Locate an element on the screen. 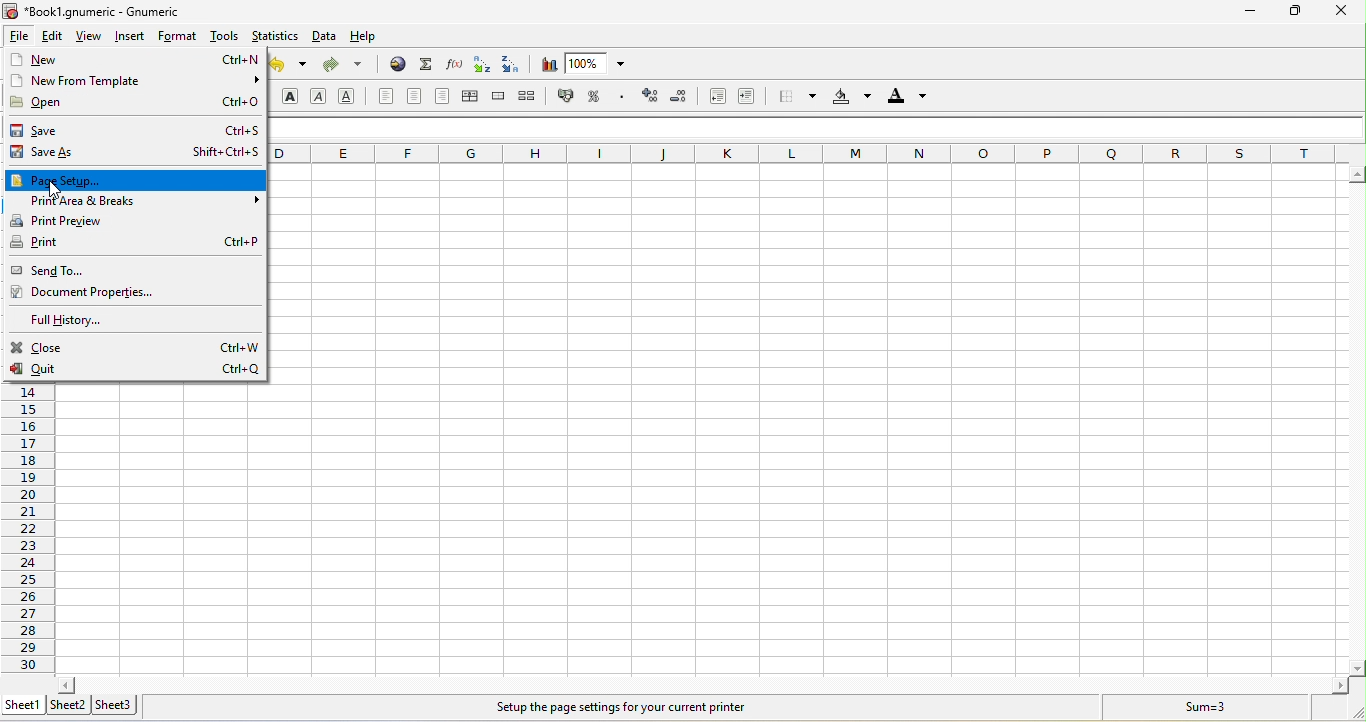 This screenshot has width=1366, height=722. set up the page settings for your current printer is located at coordinates (617, 708).